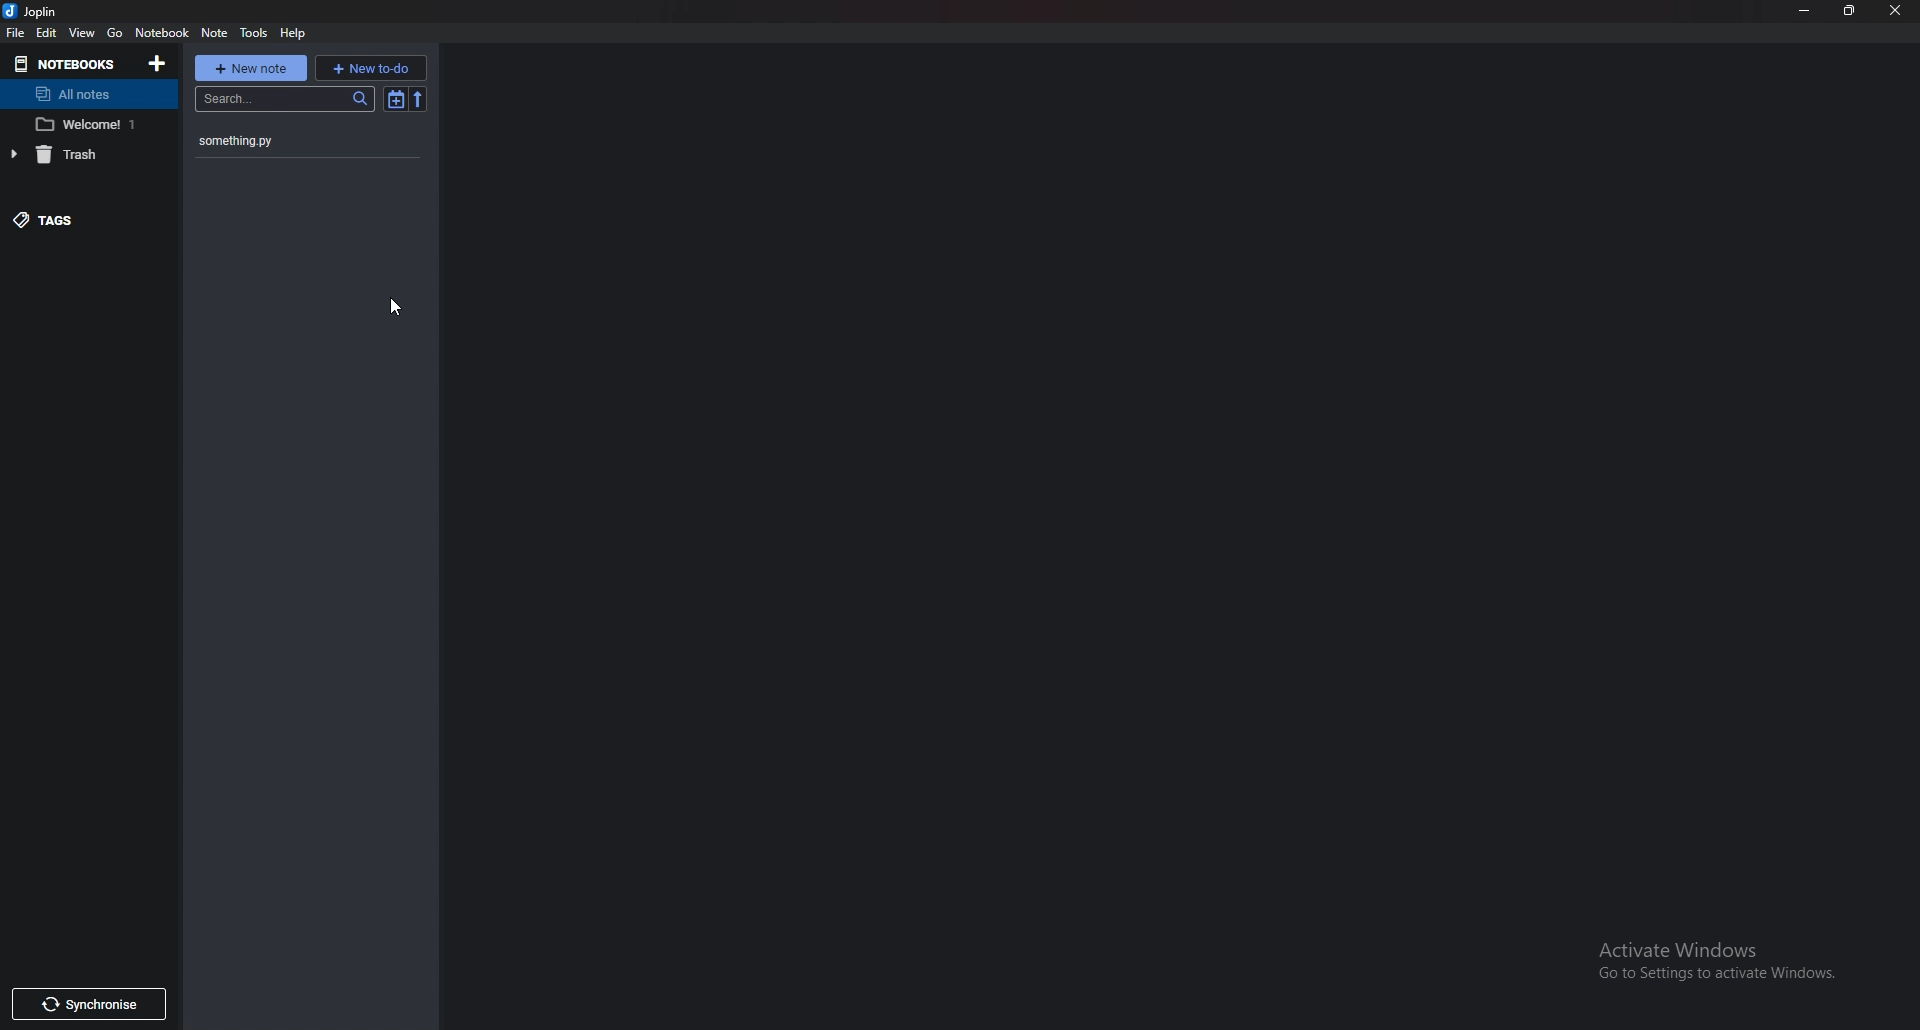 The height and width of the screenshot is (1030, 1920). What do you see at coordinates (84, 33) in the screenshot?
I see `view` at bounding box center [84, 33].